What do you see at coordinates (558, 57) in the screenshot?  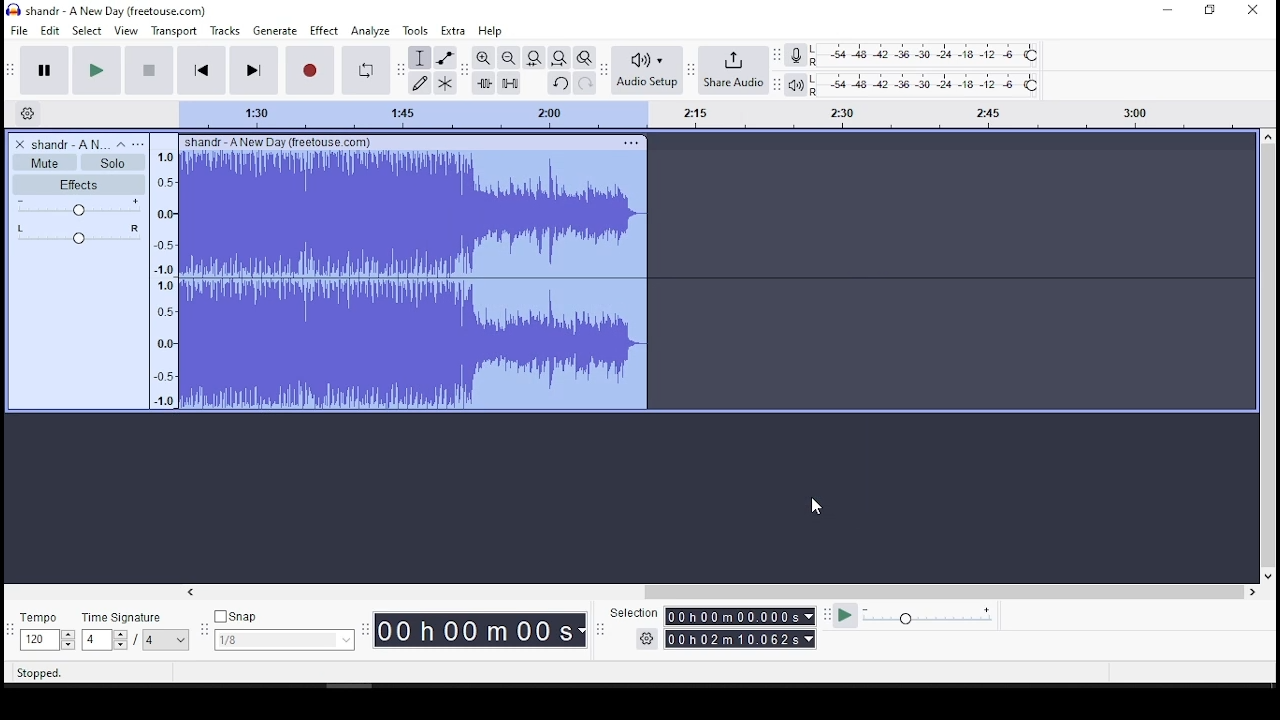 I see `fit project to width` at bounding box center [558, 57].